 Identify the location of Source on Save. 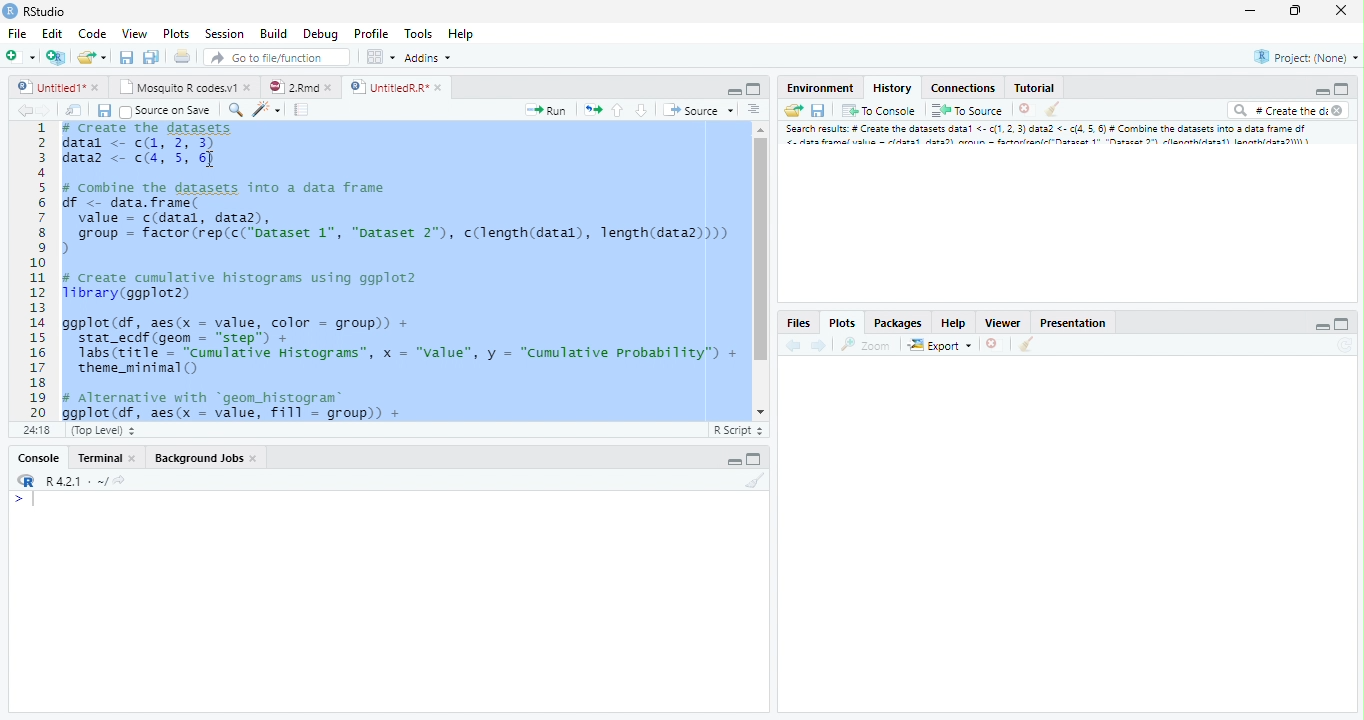
(165, 112).